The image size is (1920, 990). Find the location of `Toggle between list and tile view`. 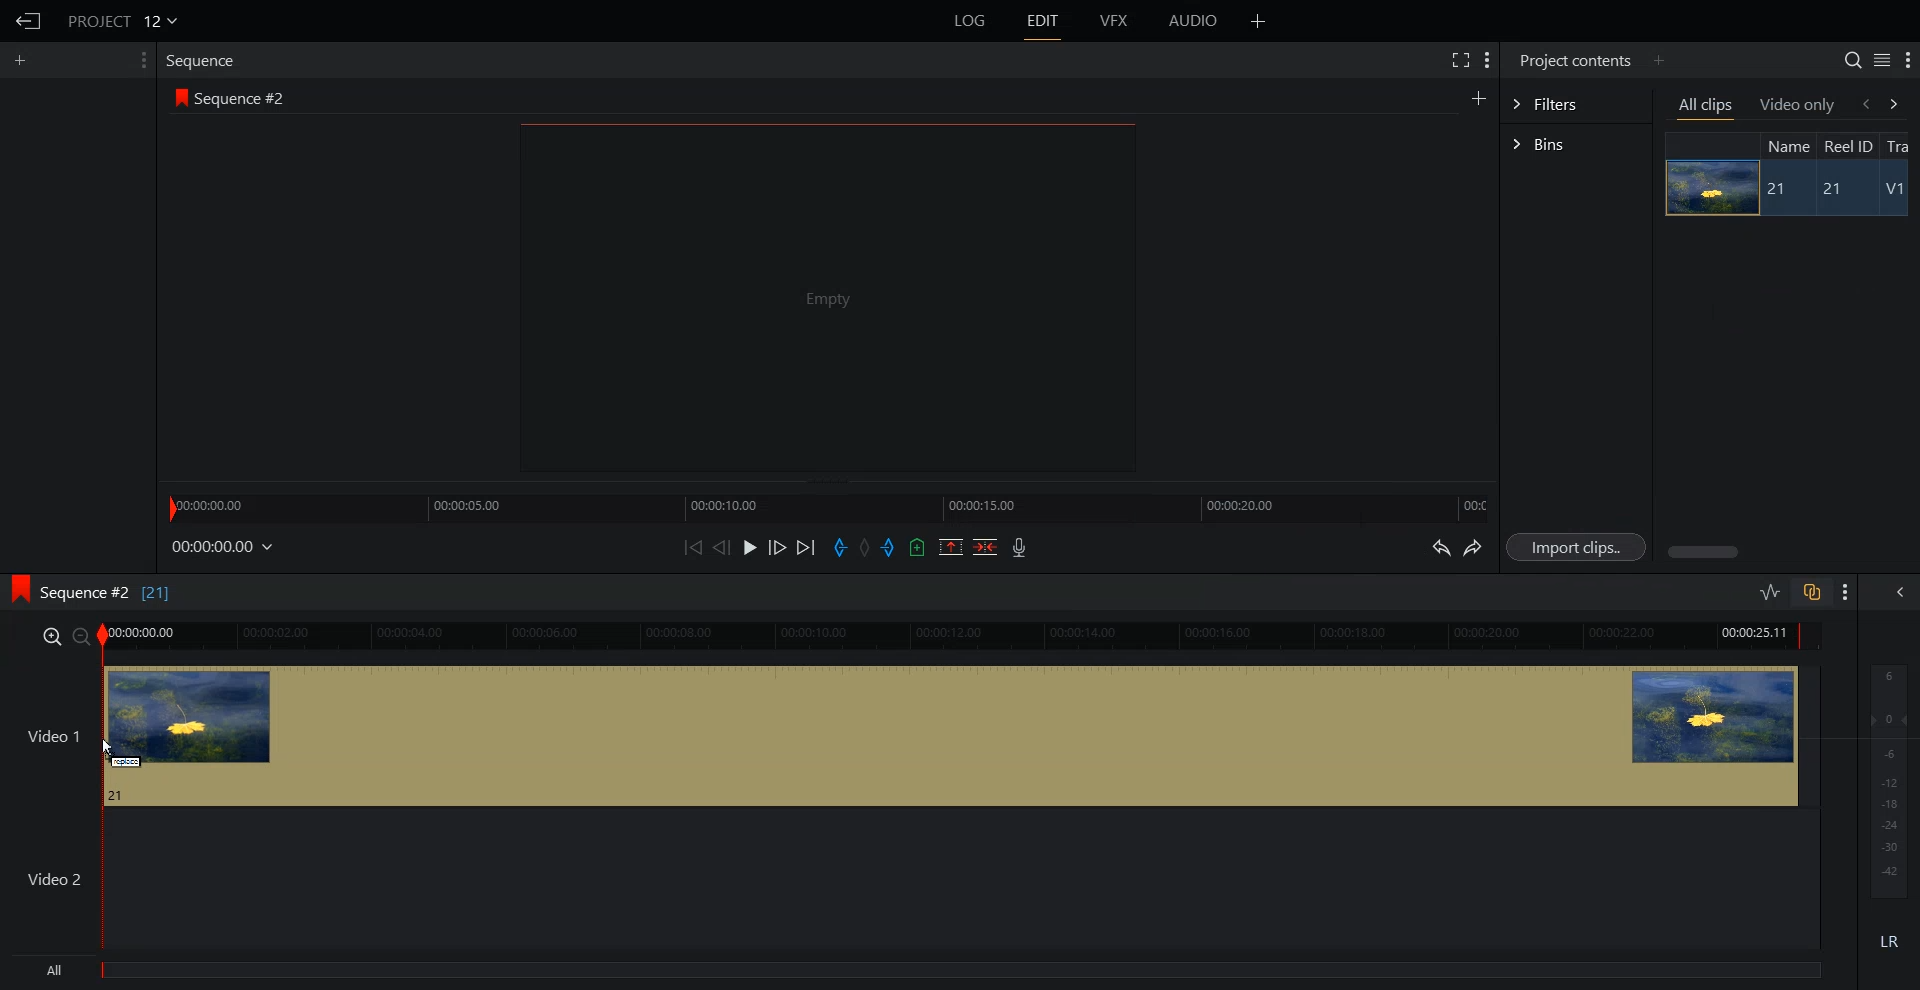

Toggle between list and tile view is located at coordinates (1881, 59).